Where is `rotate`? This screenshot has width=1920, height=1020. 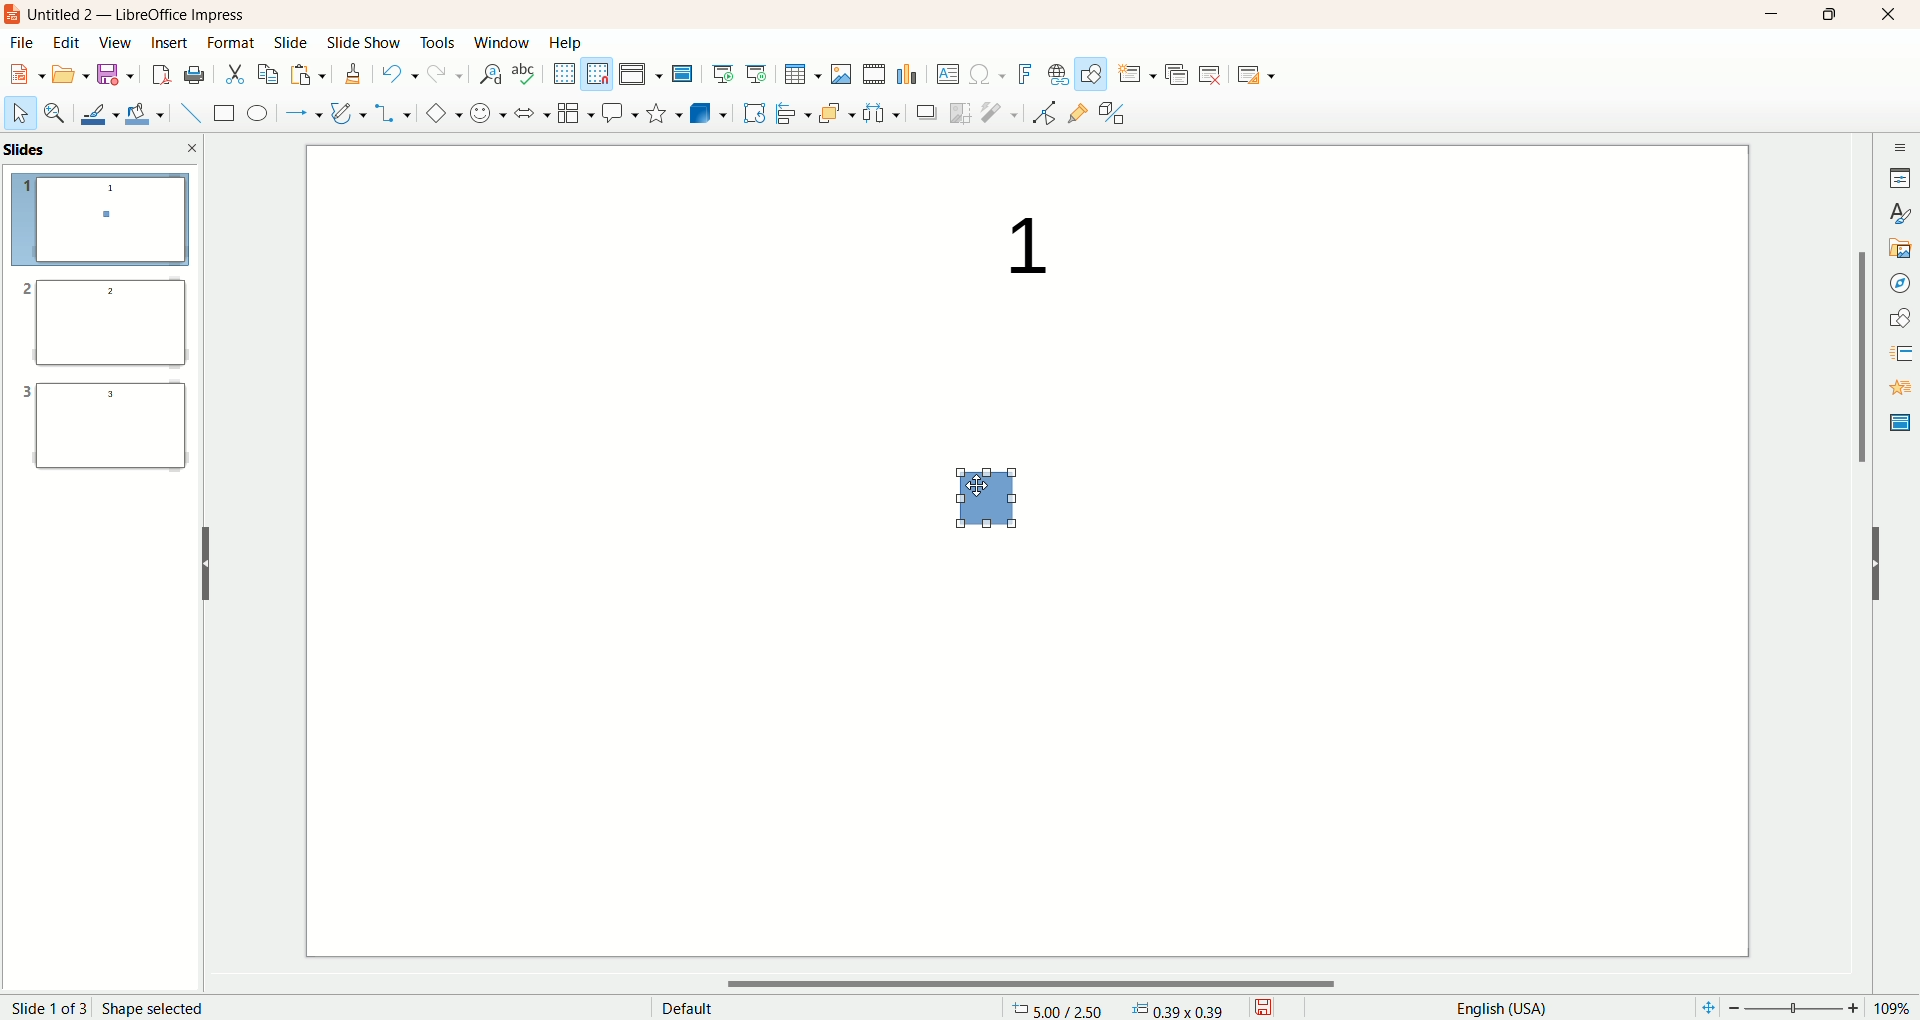
rotate is located at coordinates (754, 112).